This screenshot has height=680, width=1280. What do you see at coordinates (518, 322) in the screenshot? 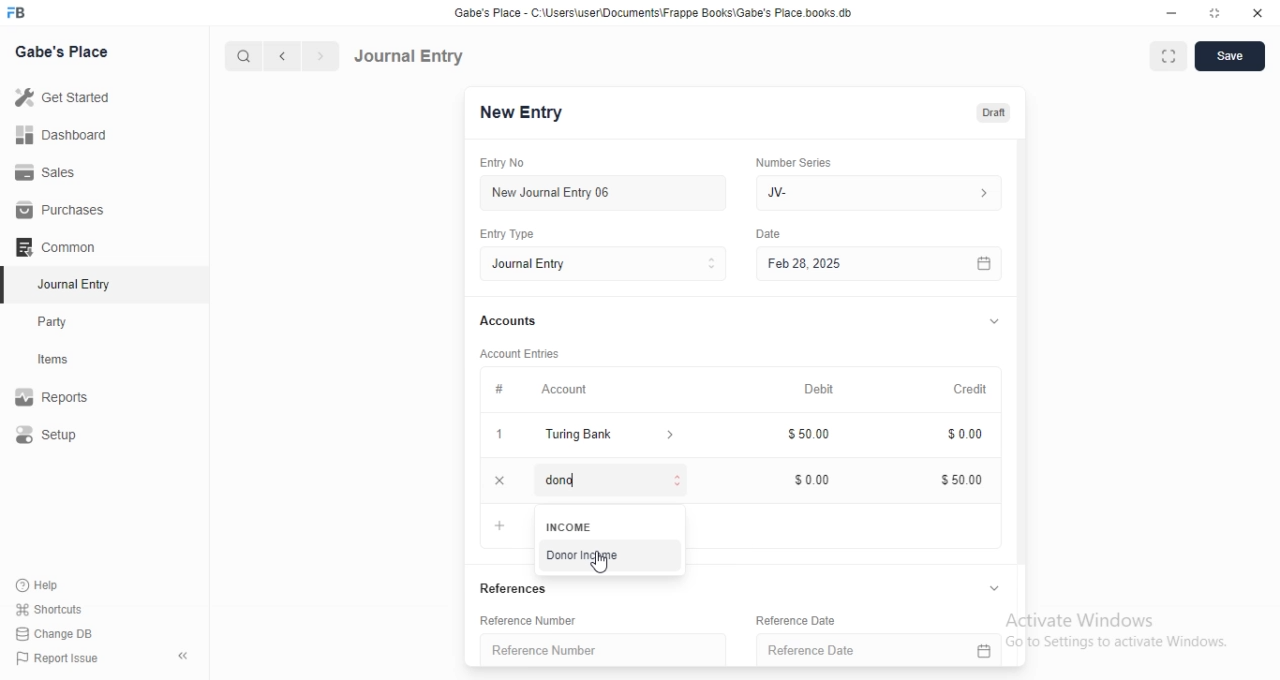
I see `Accounts.` at bounding box center [518, 322].